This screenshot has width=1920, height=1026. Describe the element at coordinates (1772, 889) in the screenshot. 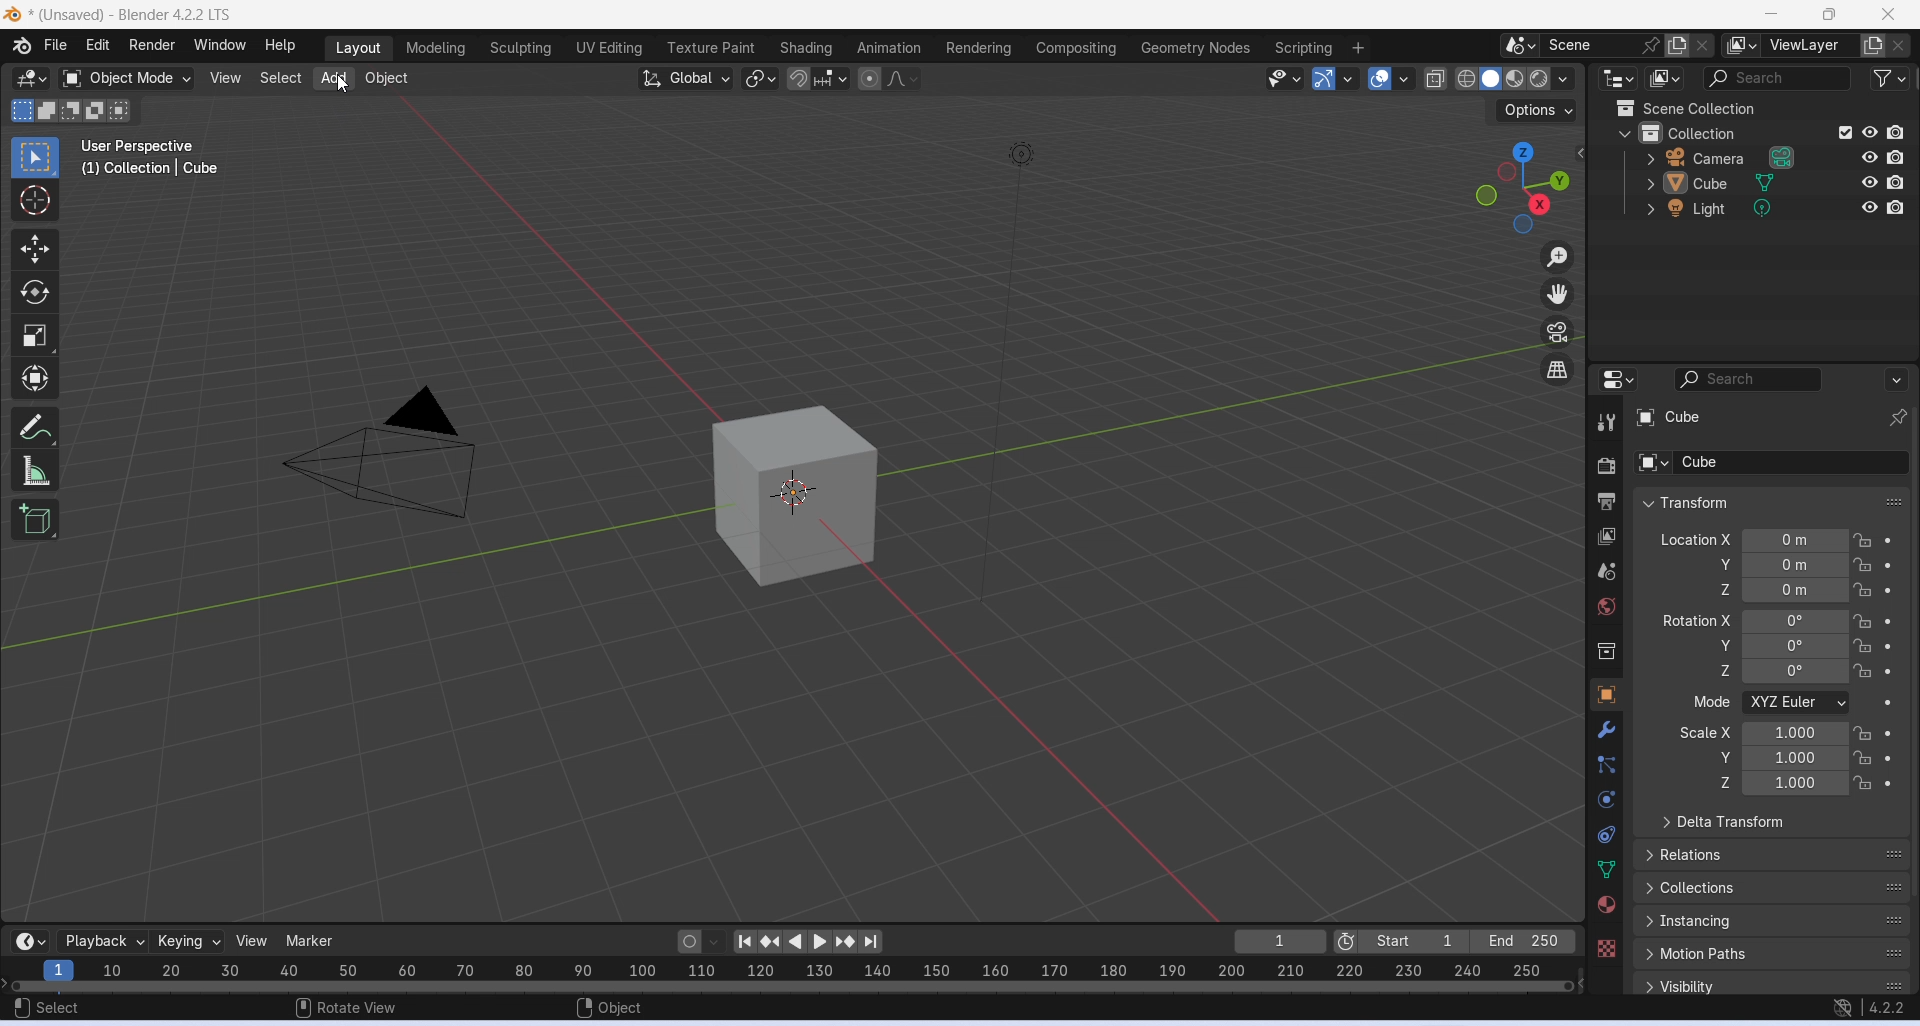

I see `collections` at that location.